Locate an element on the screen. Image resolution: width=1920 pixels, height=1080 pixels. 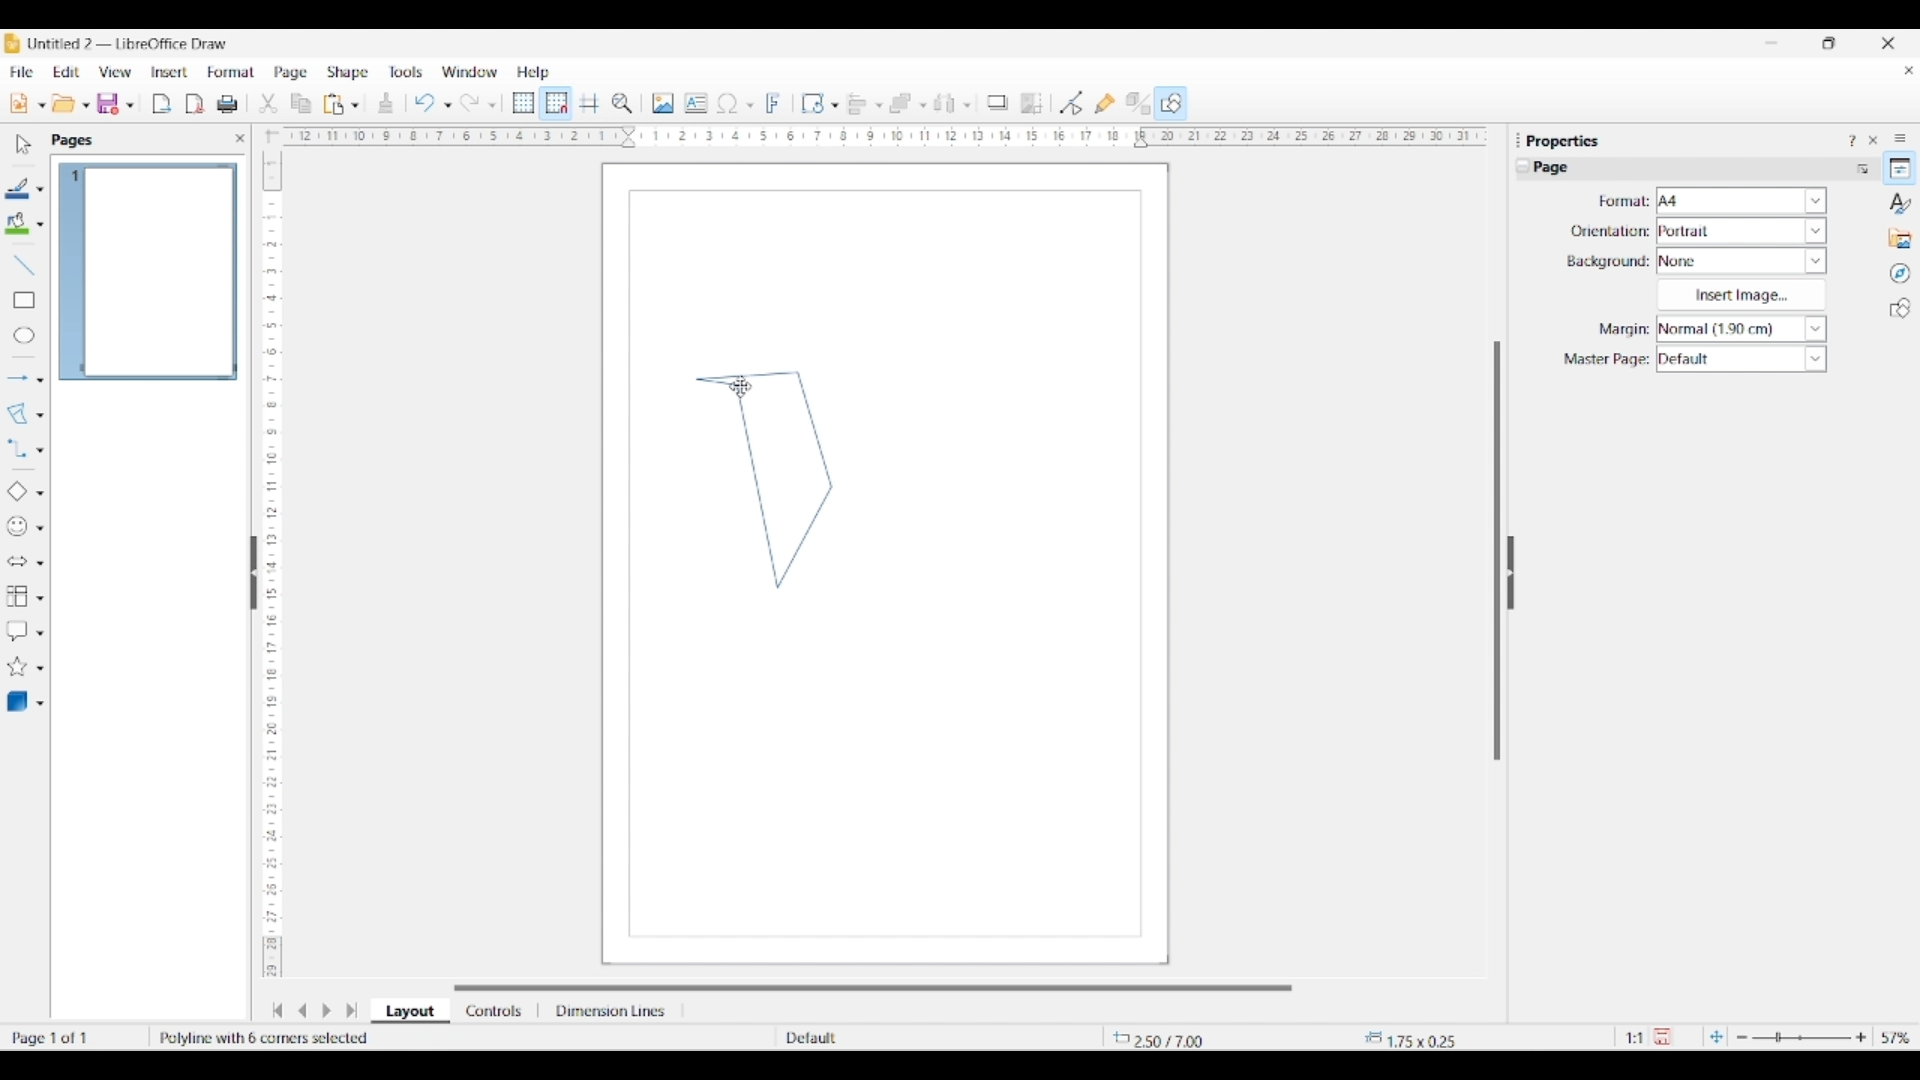
View options is located at coordinates (114, 72).